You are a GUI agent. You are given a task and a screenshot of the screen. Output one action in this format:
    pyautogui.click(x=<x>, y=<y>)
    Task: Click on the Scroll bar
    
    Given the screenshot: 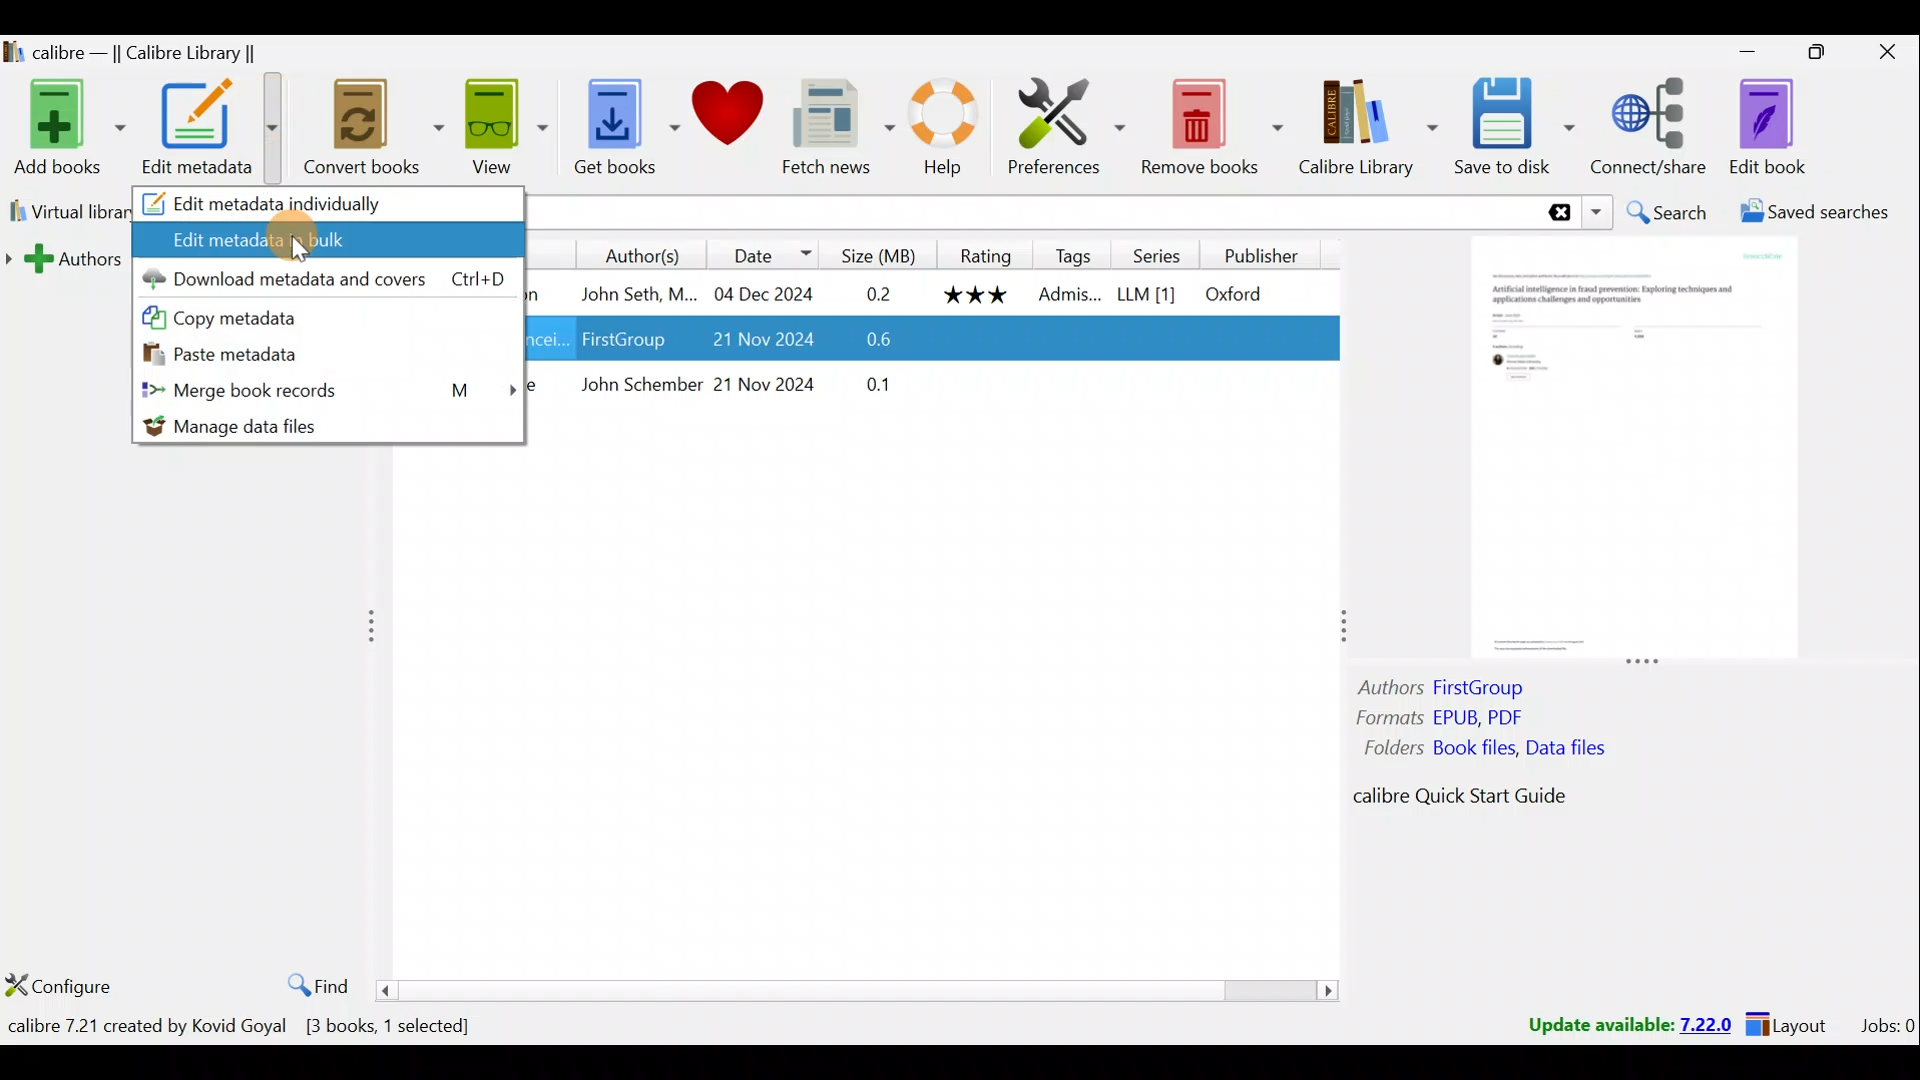 What is the action you would take?
    pyautogui.click(x=866, y=989)
    